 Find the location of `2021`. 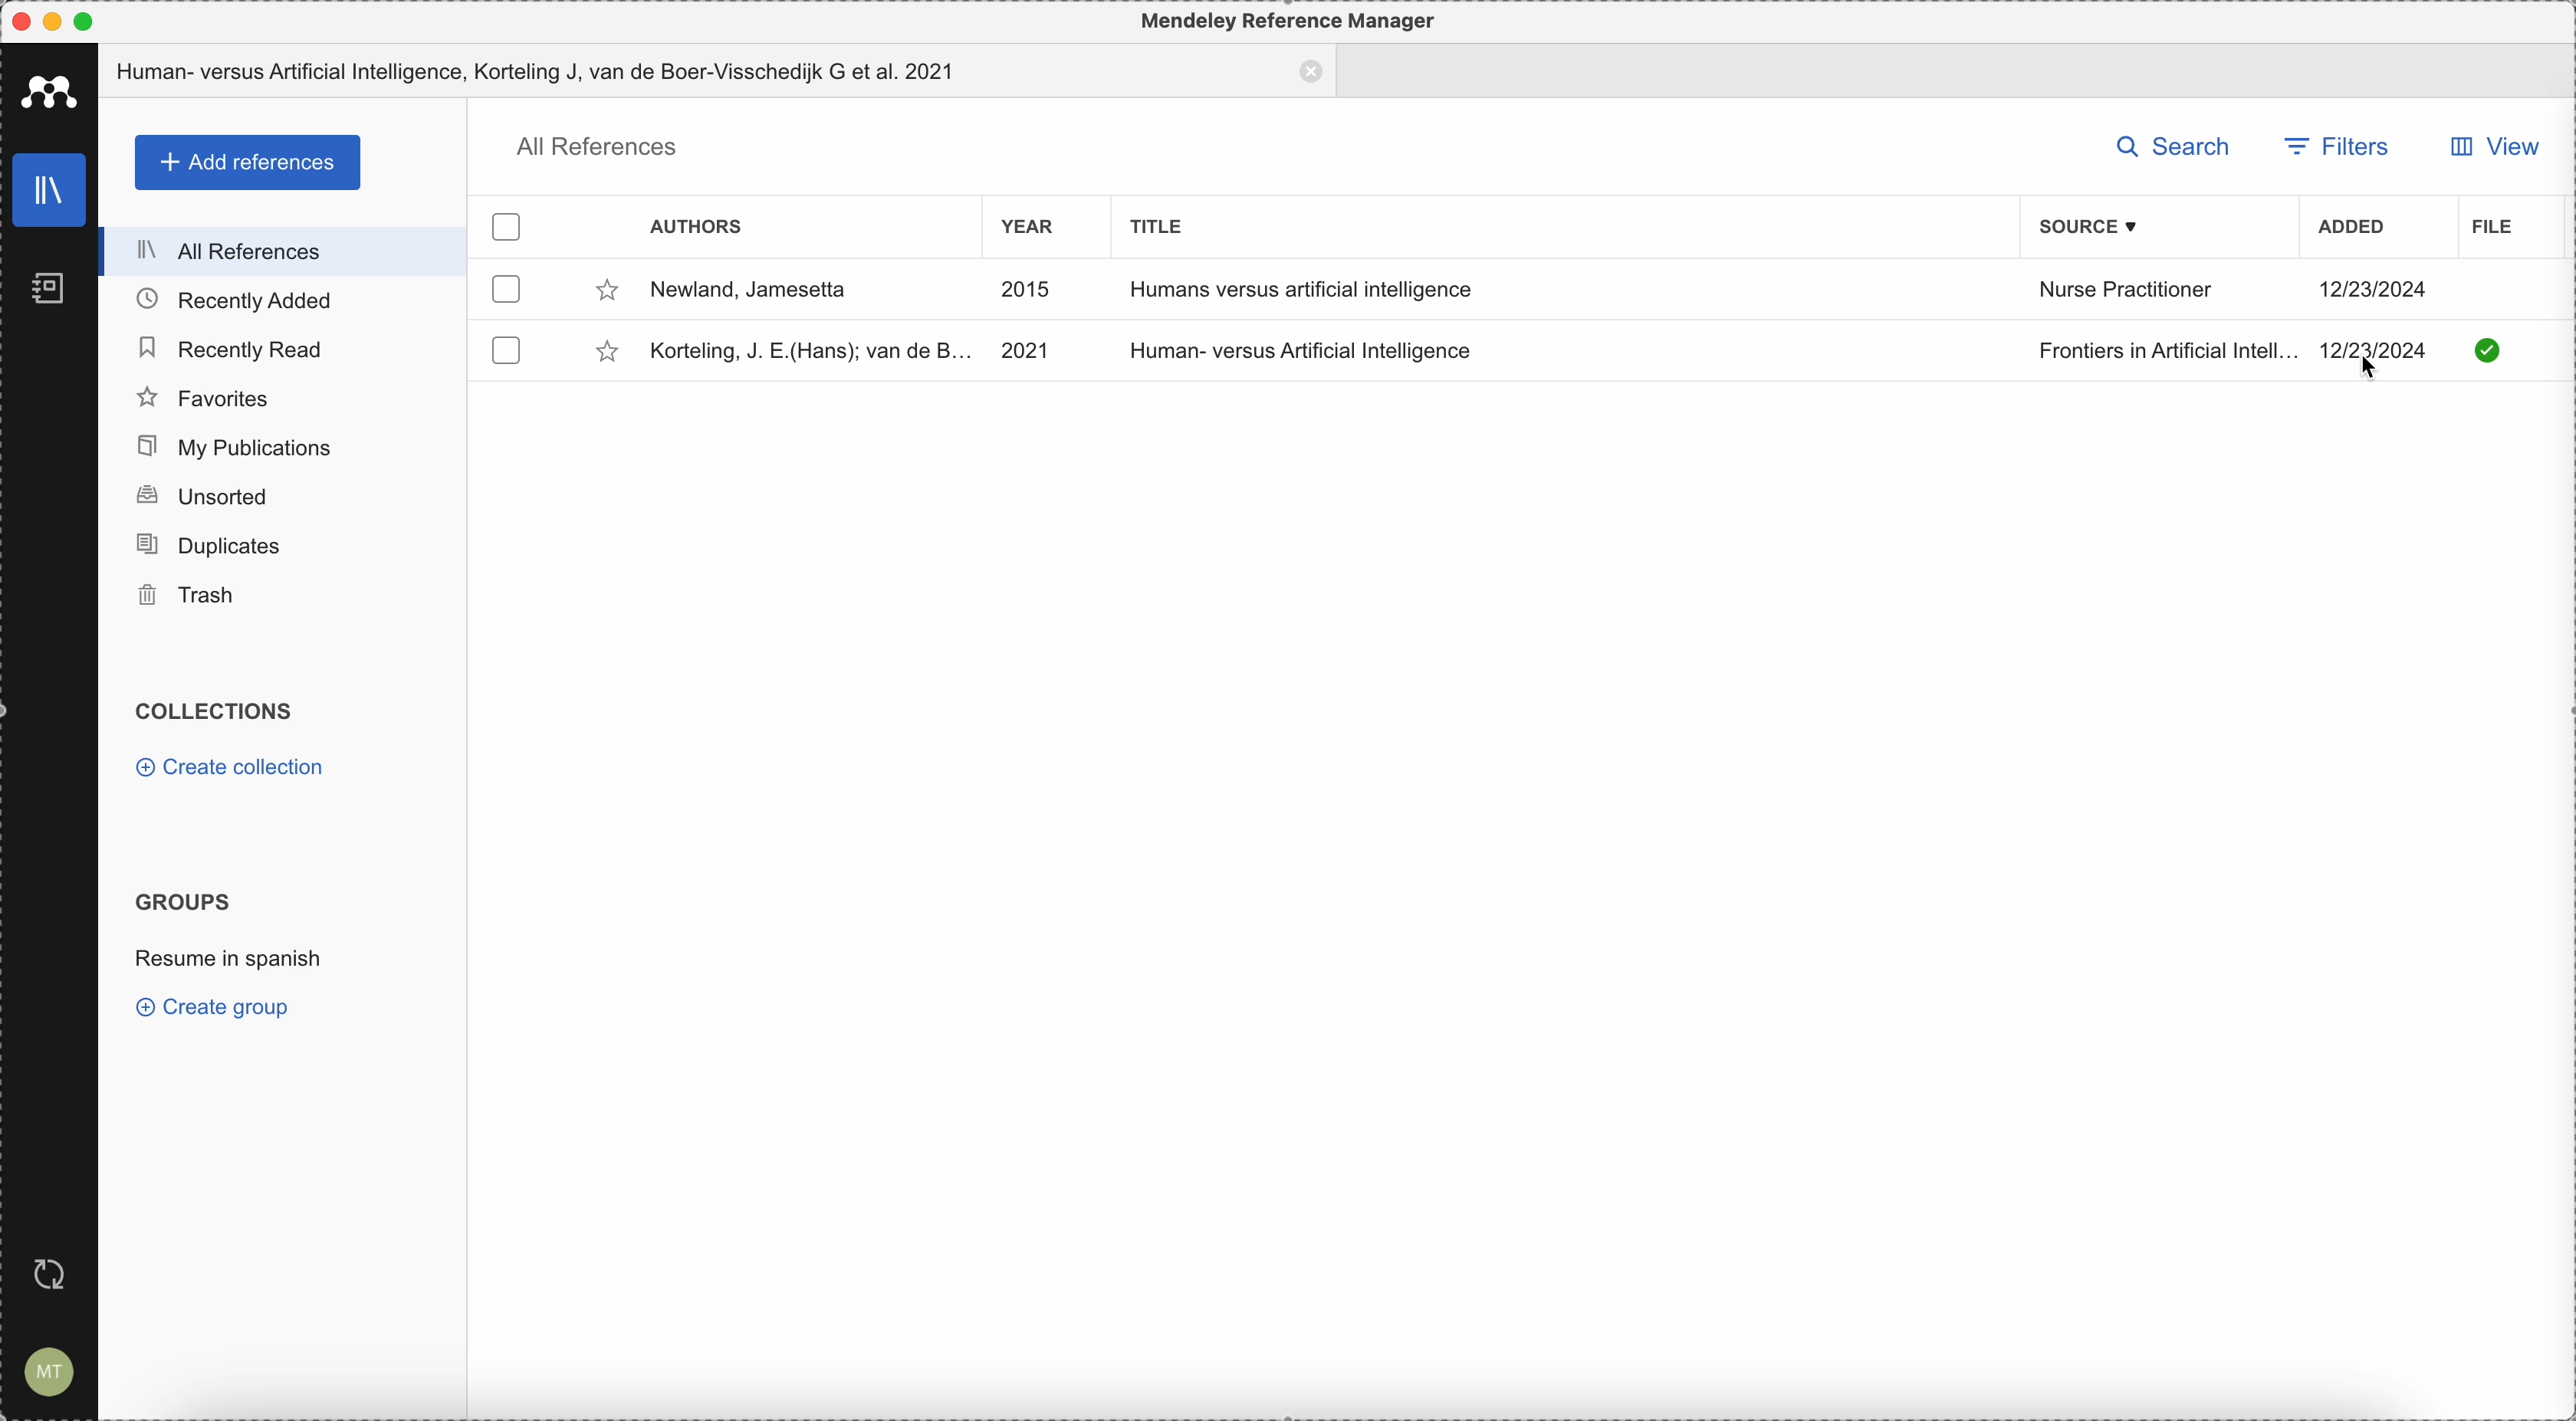

2021 is located at coordinates (1026, 351).